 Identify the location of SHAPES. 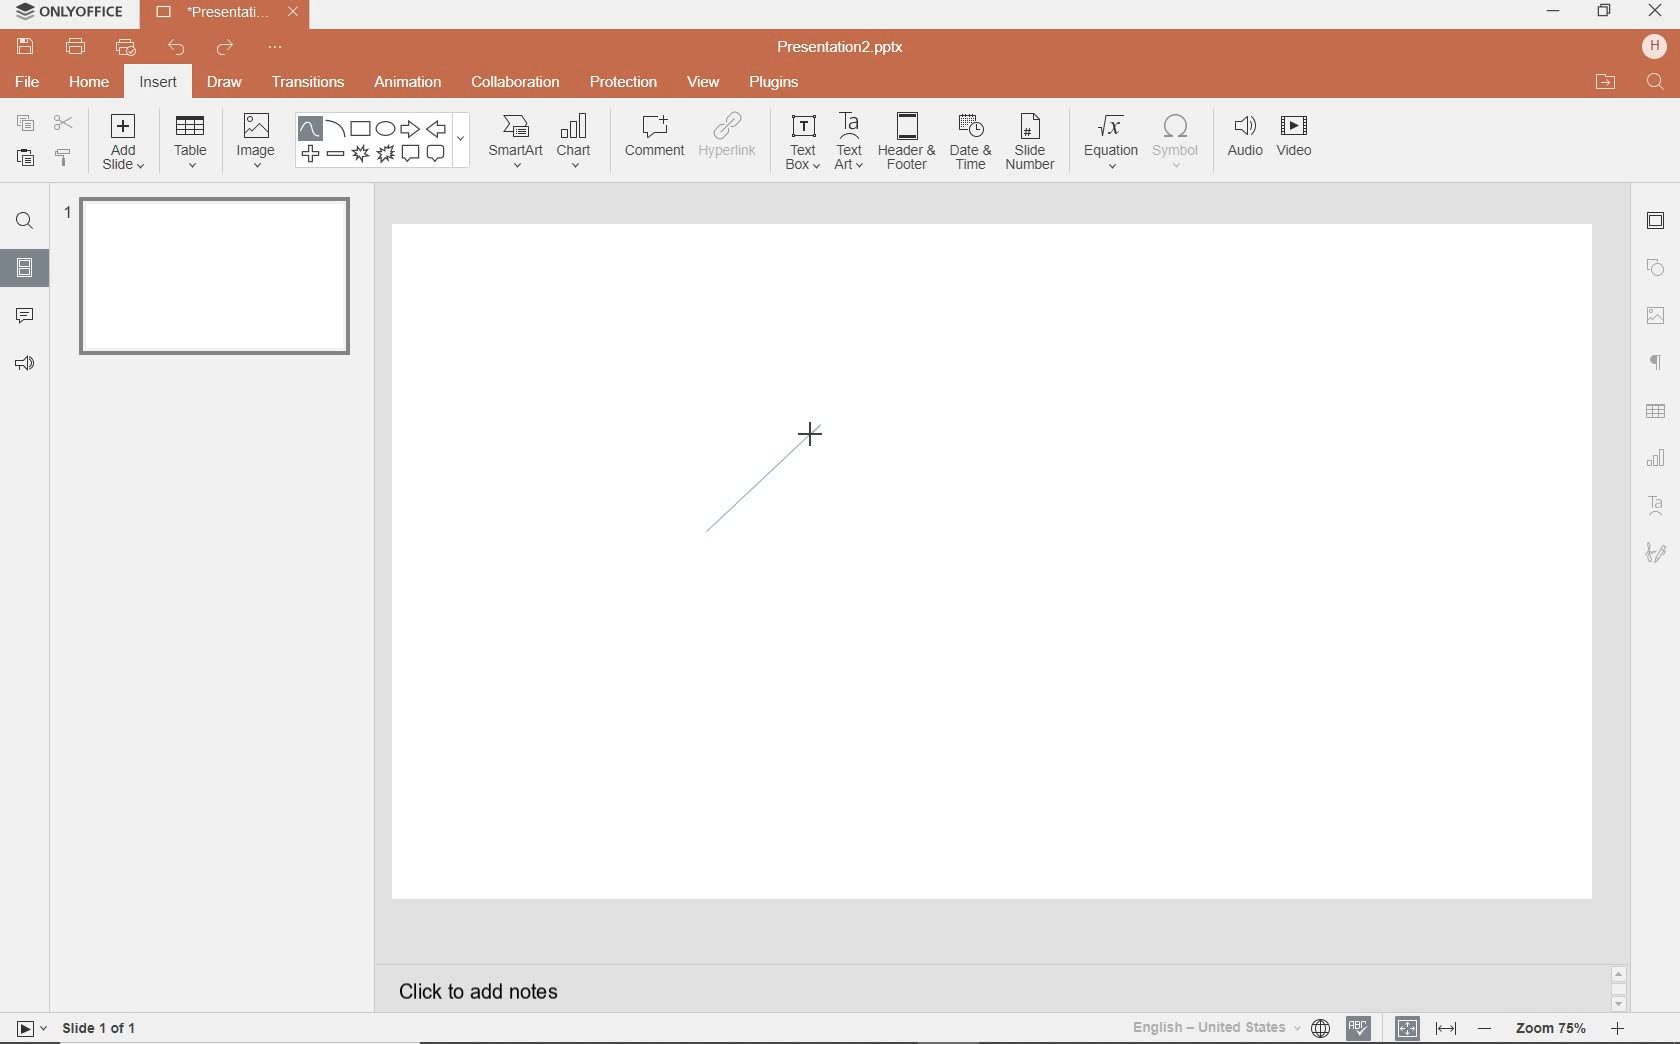
(386, 142).